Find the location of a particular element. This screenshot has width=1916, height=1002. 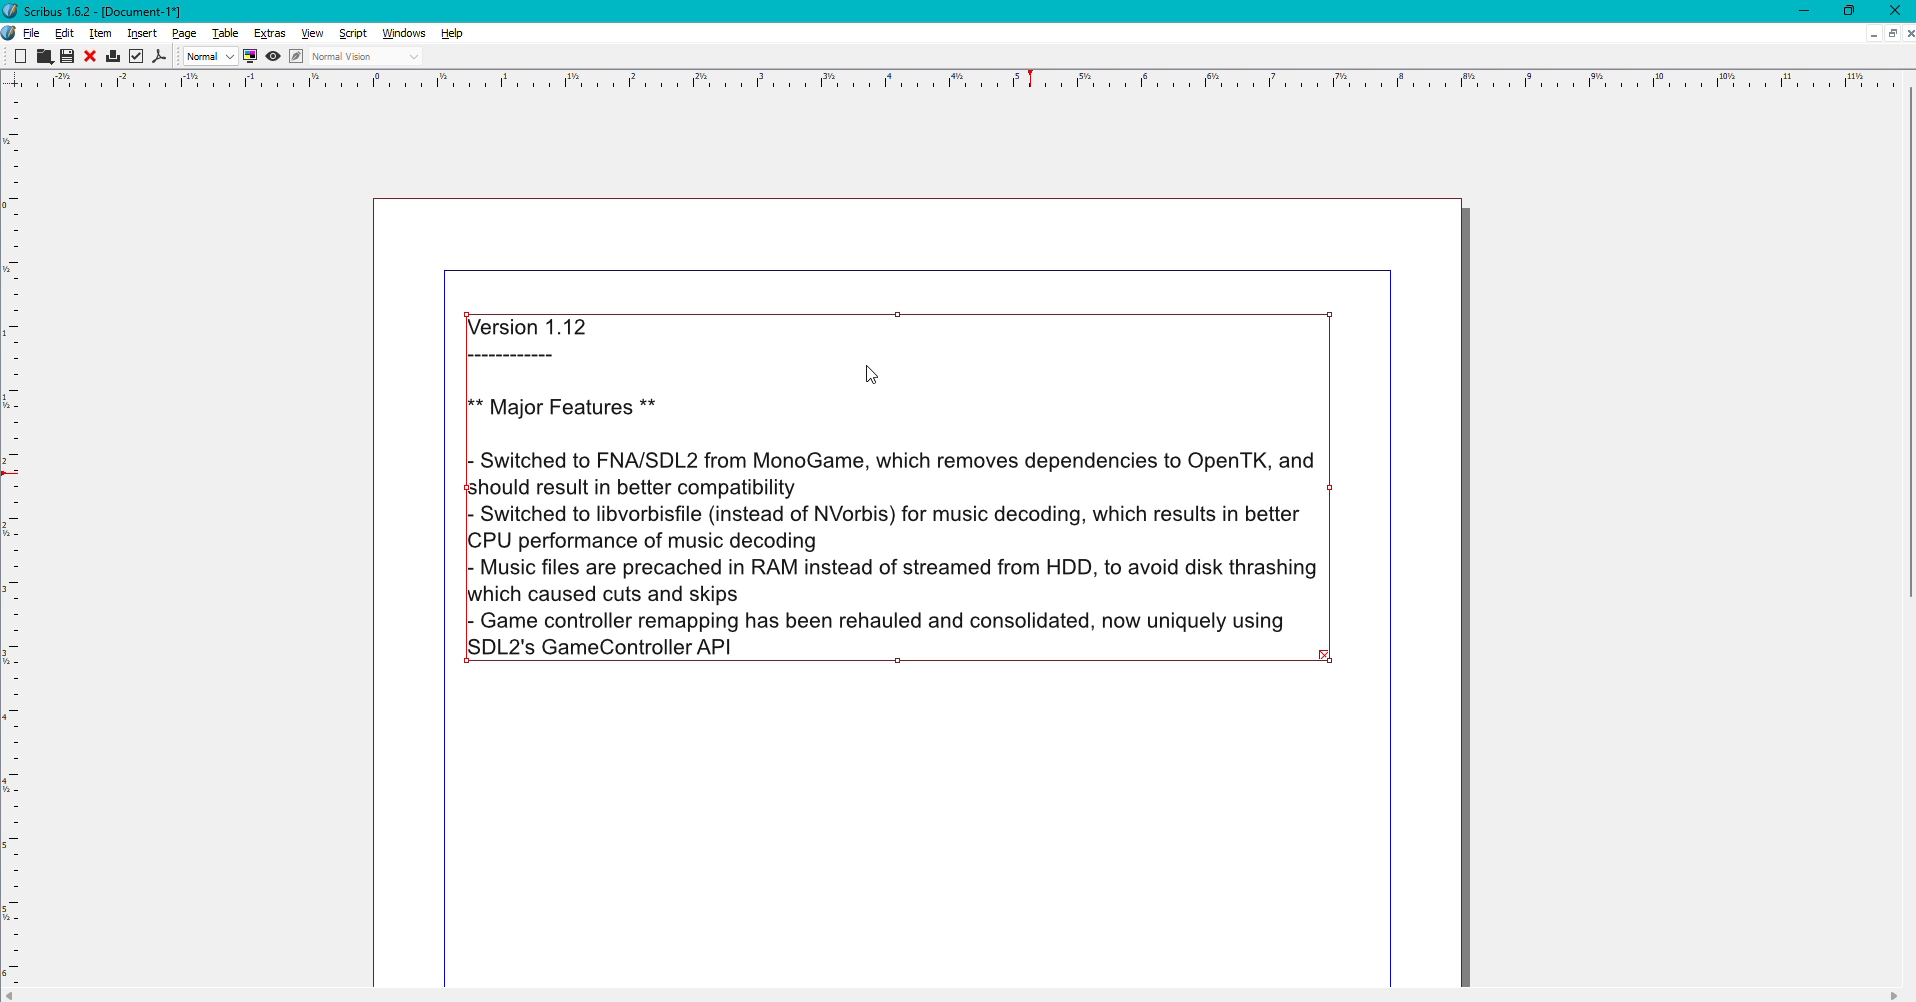

Windows is located at coordinates (402, 34).